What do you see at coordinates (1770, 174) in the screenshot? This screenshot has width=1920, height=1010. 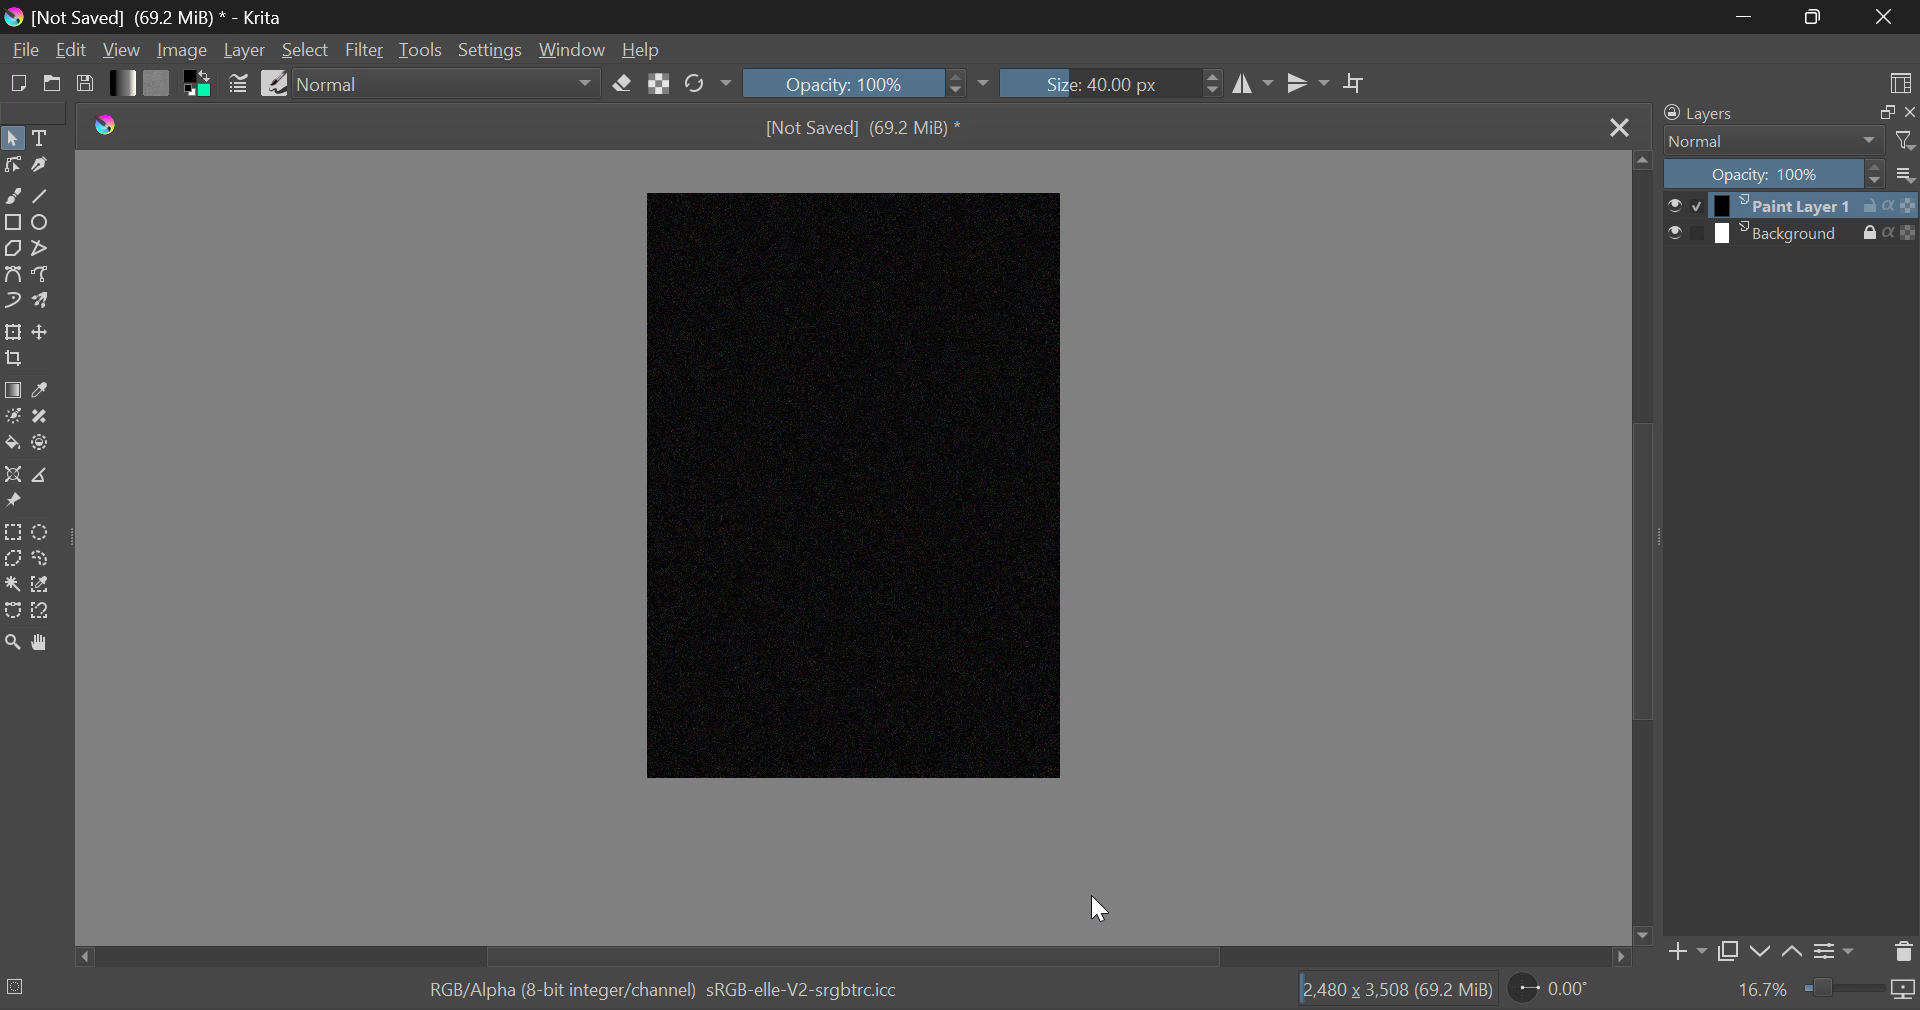 I see `Opacity` at bounding box center [1770, 174].